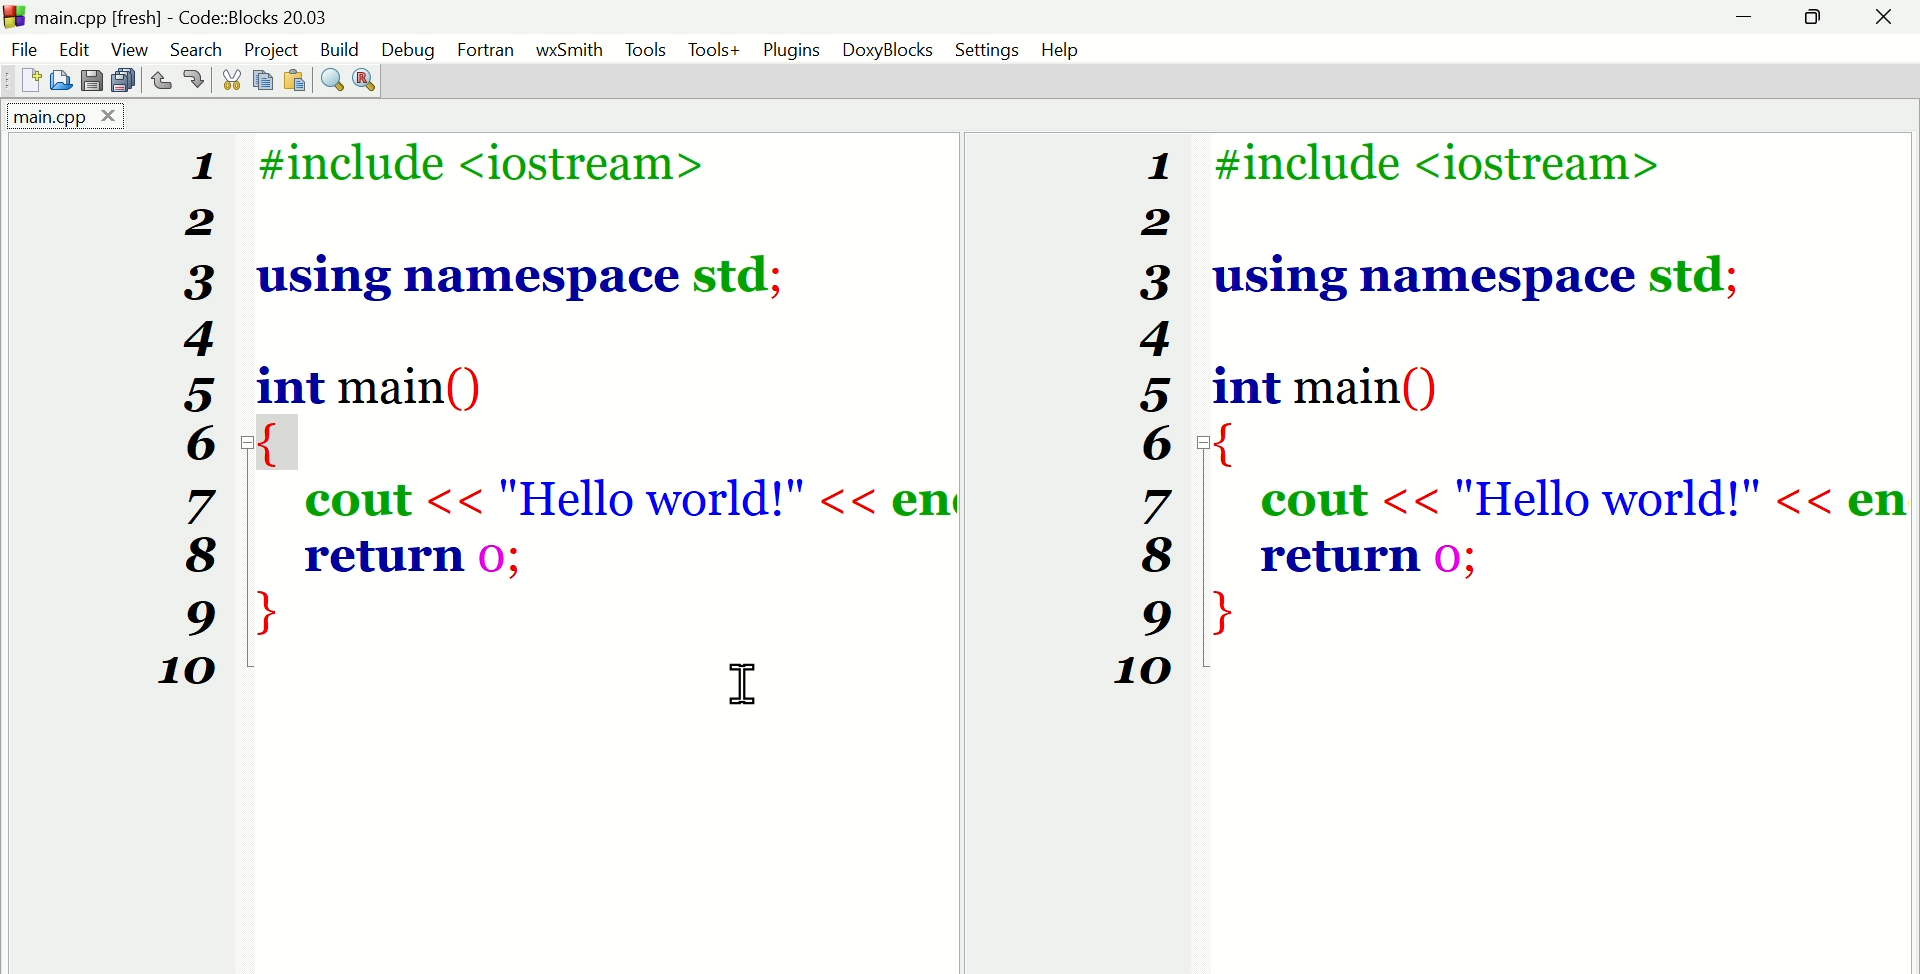  What do you see at coordinates (887, 51) in the screenshot?
I see `Doxyblocks` at bounding box center [887, 51].